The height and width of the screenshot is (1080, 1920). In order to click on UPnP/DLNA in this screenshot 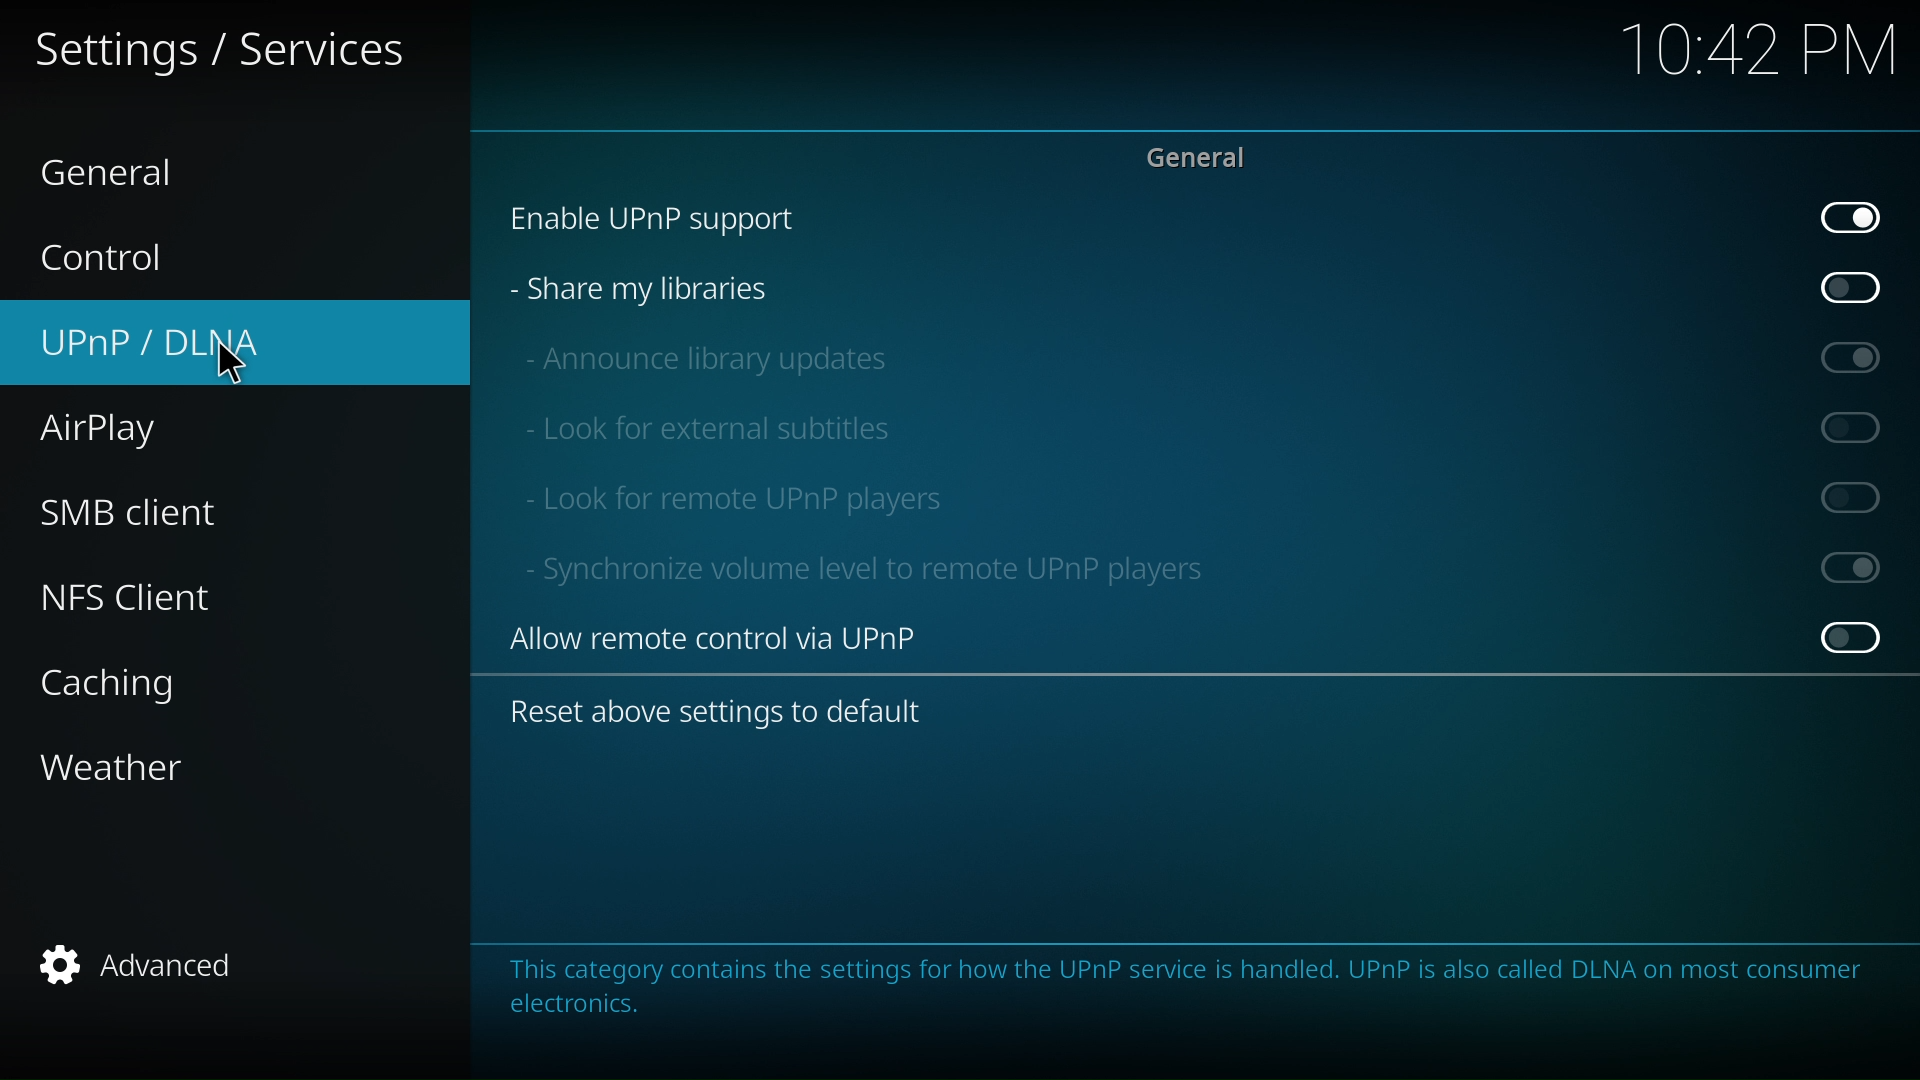, I will do `click(158, 340)`.